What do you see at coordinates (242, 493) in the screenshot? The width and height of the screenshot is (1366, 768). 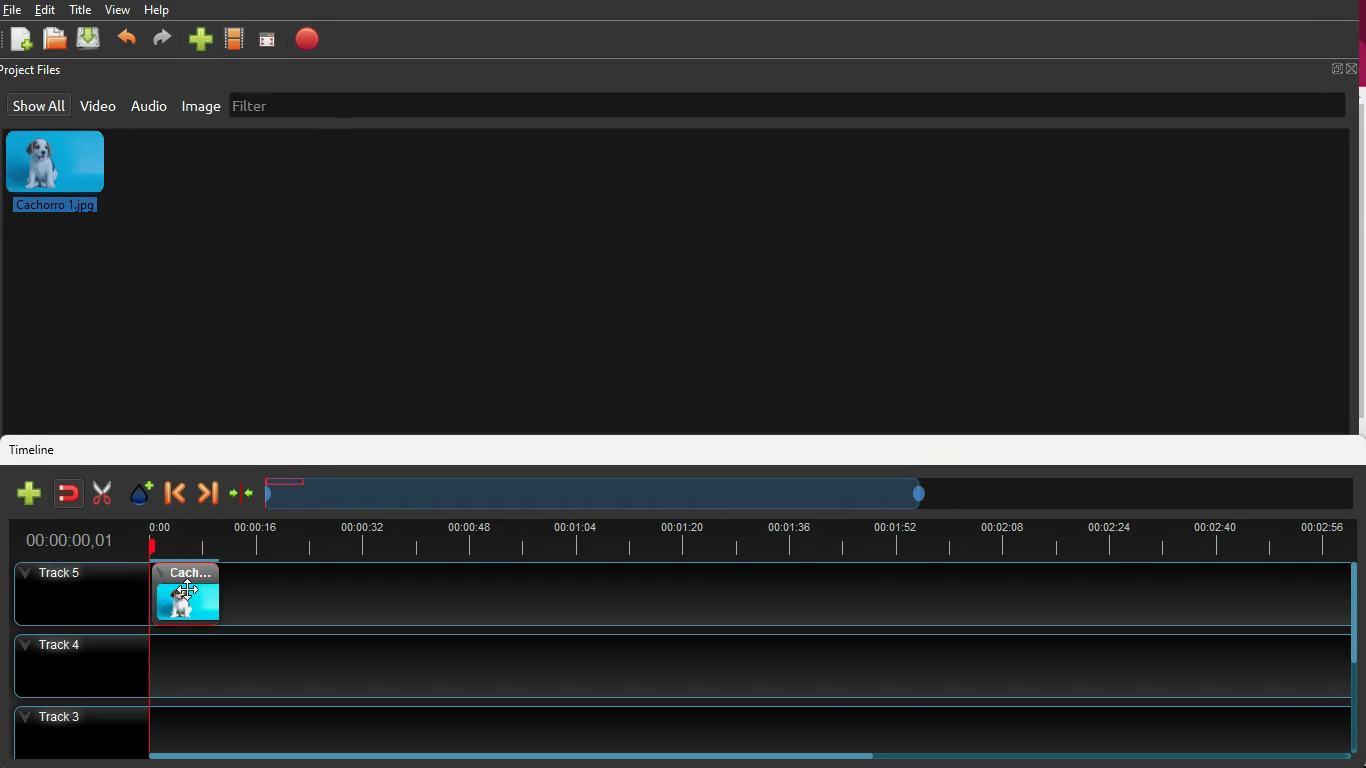 I see `join` at bounding box center [242, 493].